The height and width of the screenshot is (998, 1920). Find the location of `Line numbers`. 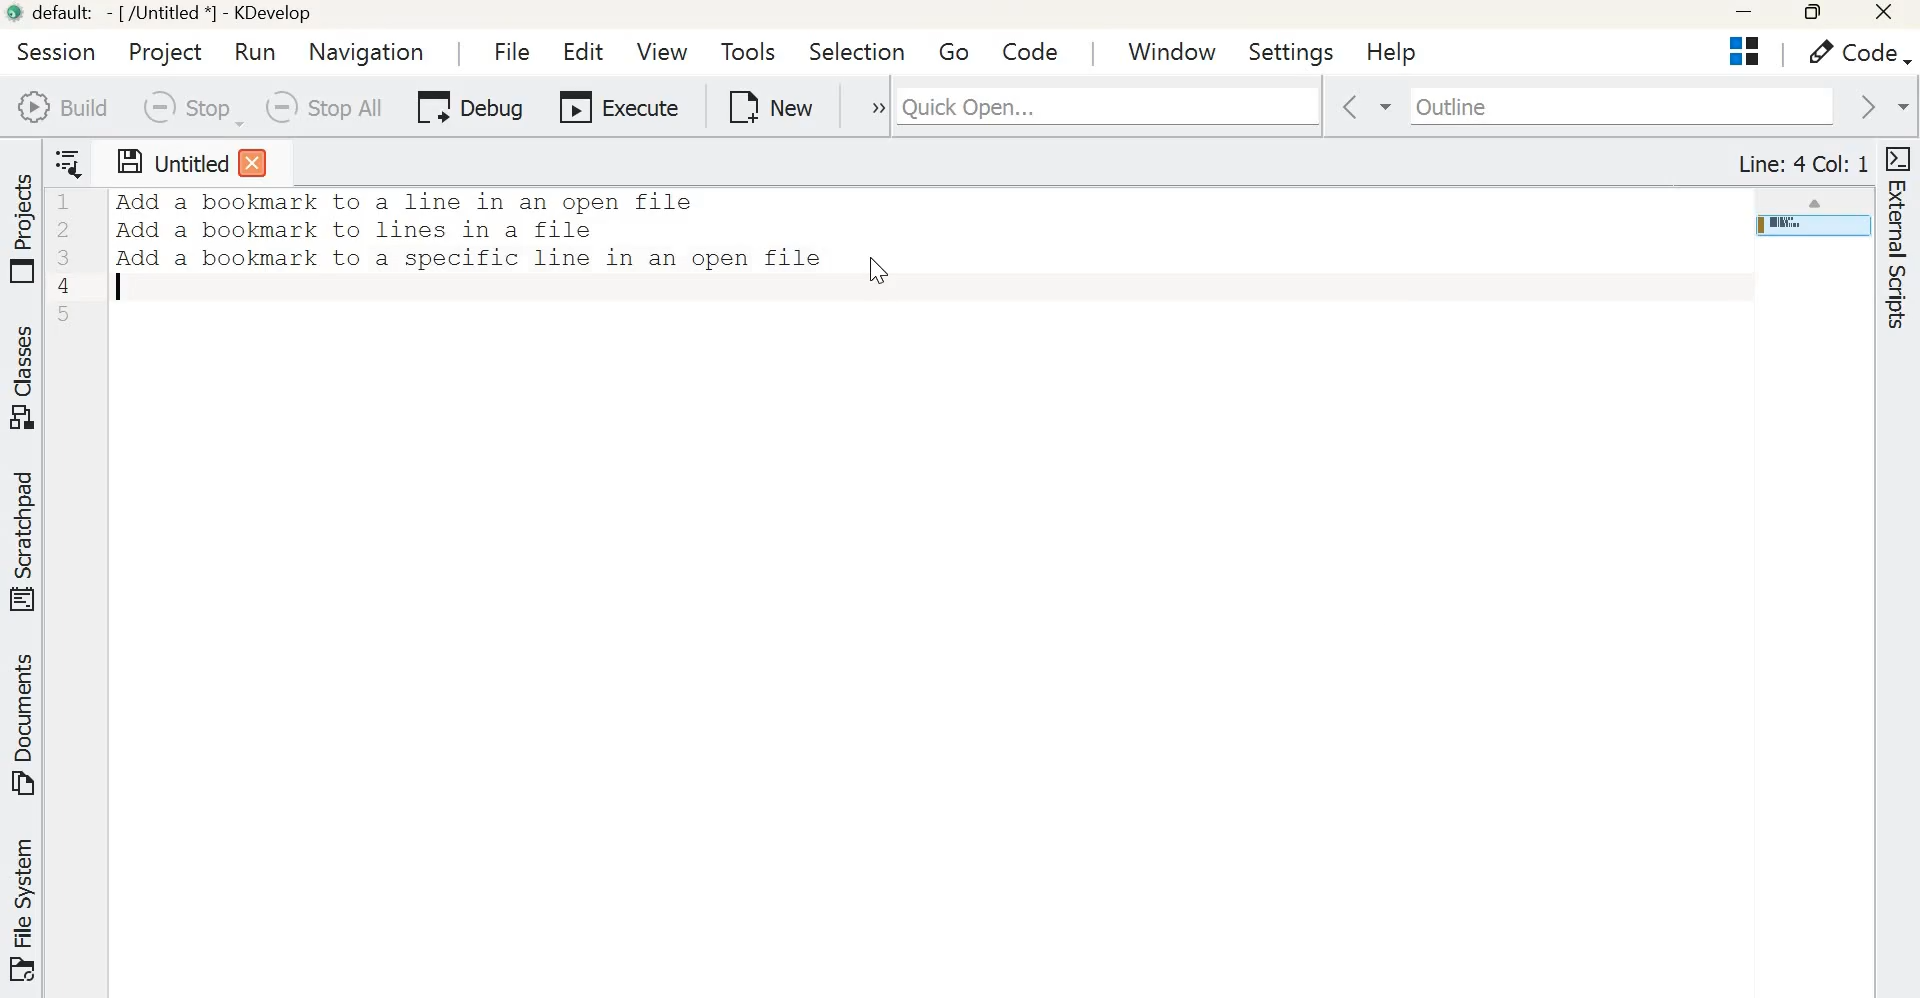

Line numbers is located at coordinates (68, 257).